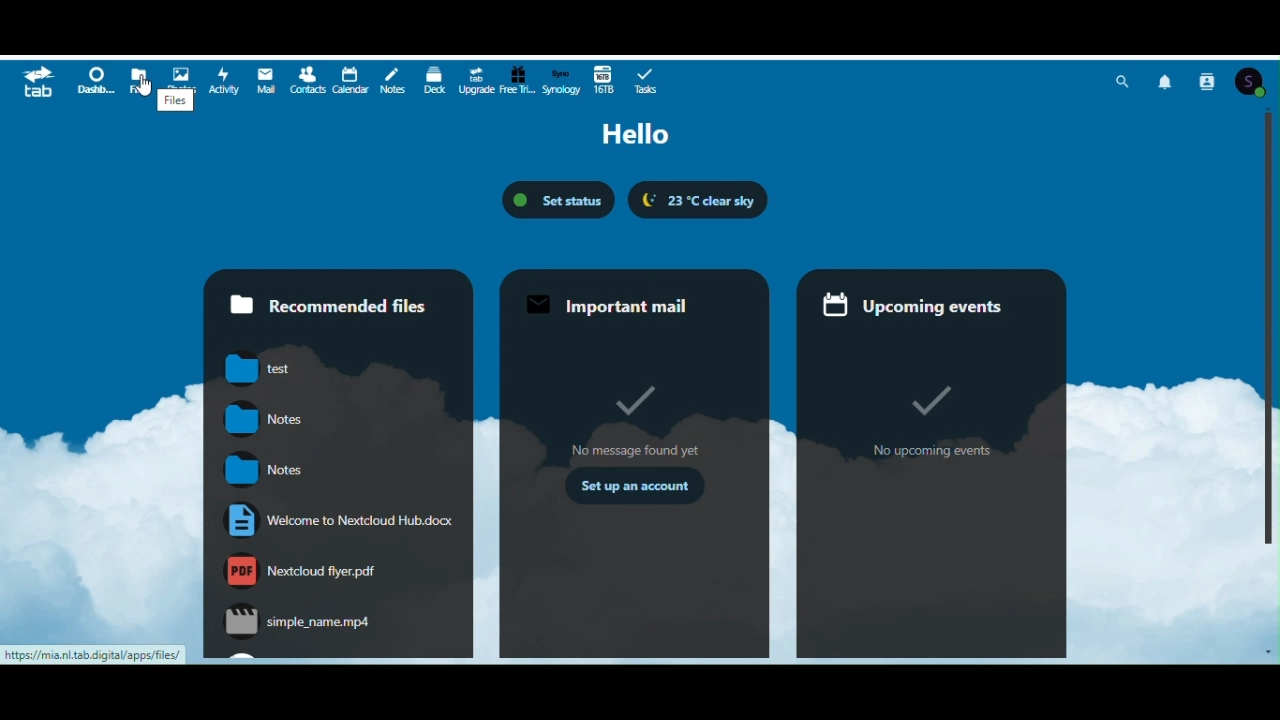  Describe the element at coordinates (142, 95) in the screenshot. I see `cursor` at that location.